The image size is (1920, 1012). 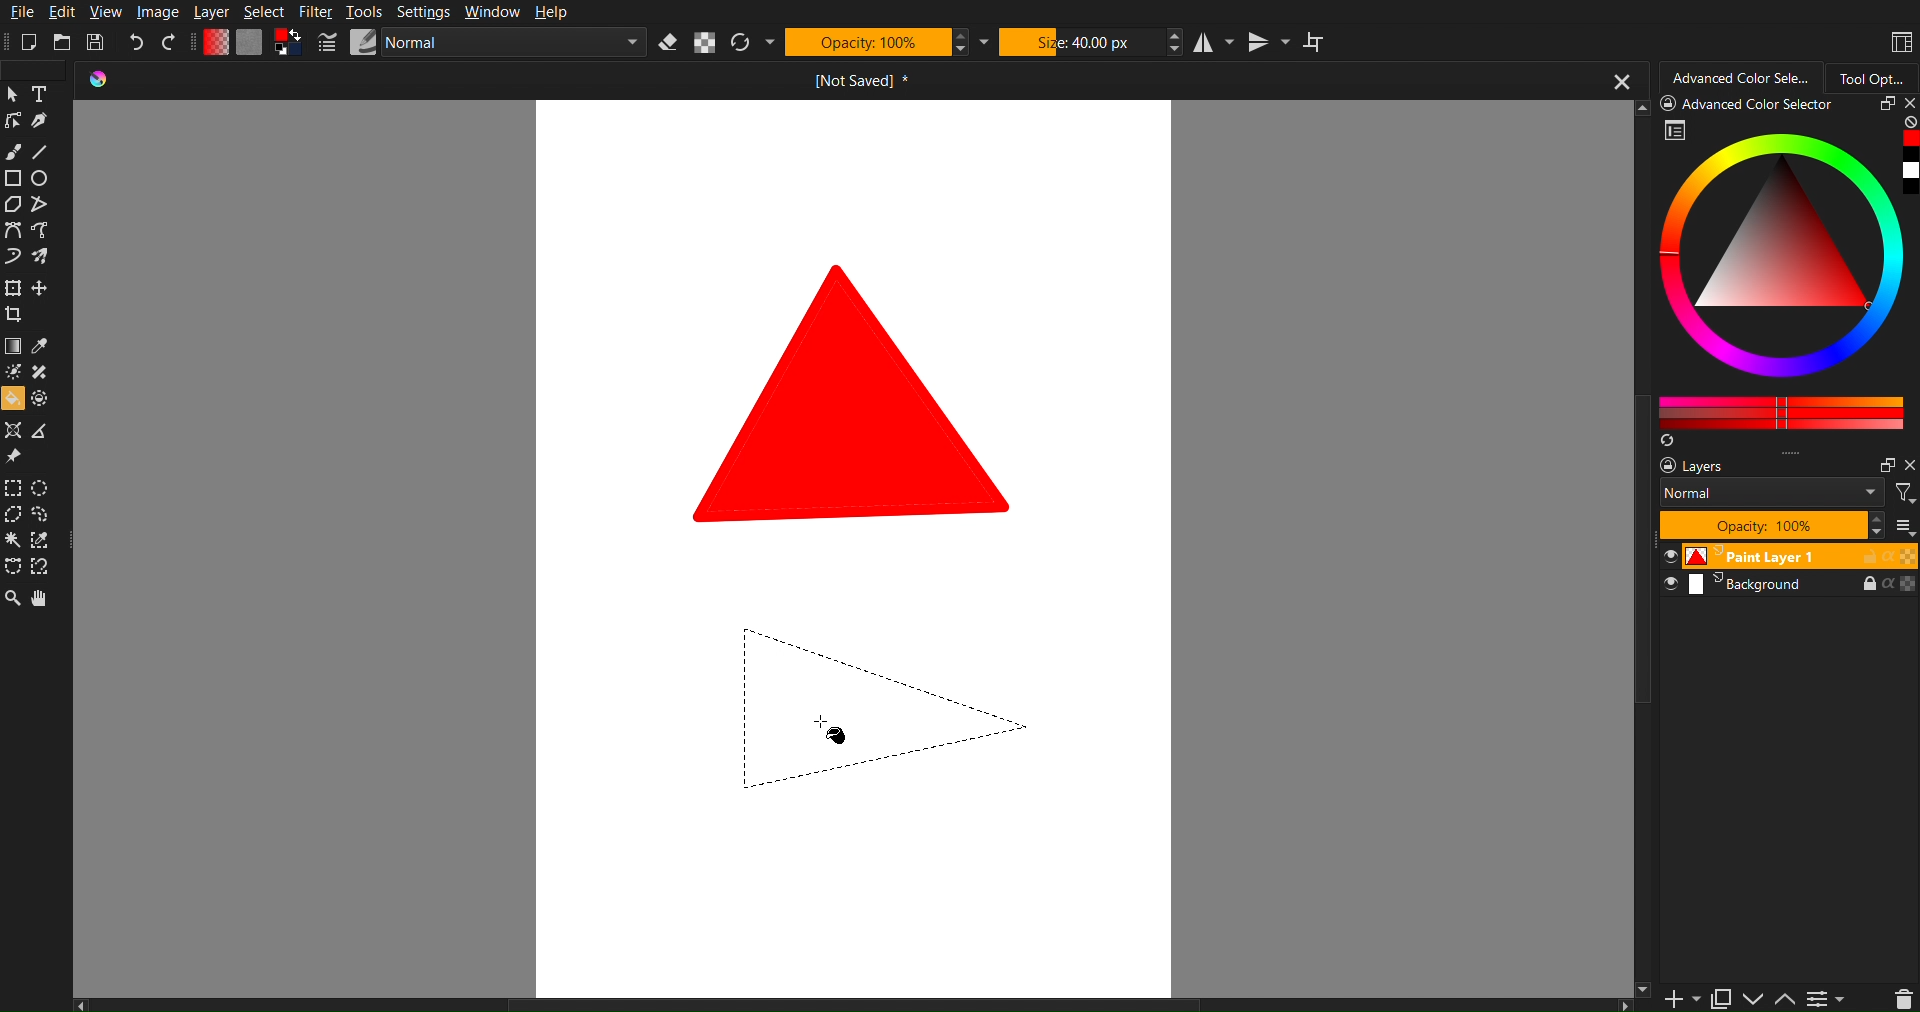 What do you see at coordinates (46, 153) in the screenshot?
I see `Line` at bounding box center [46, 153].